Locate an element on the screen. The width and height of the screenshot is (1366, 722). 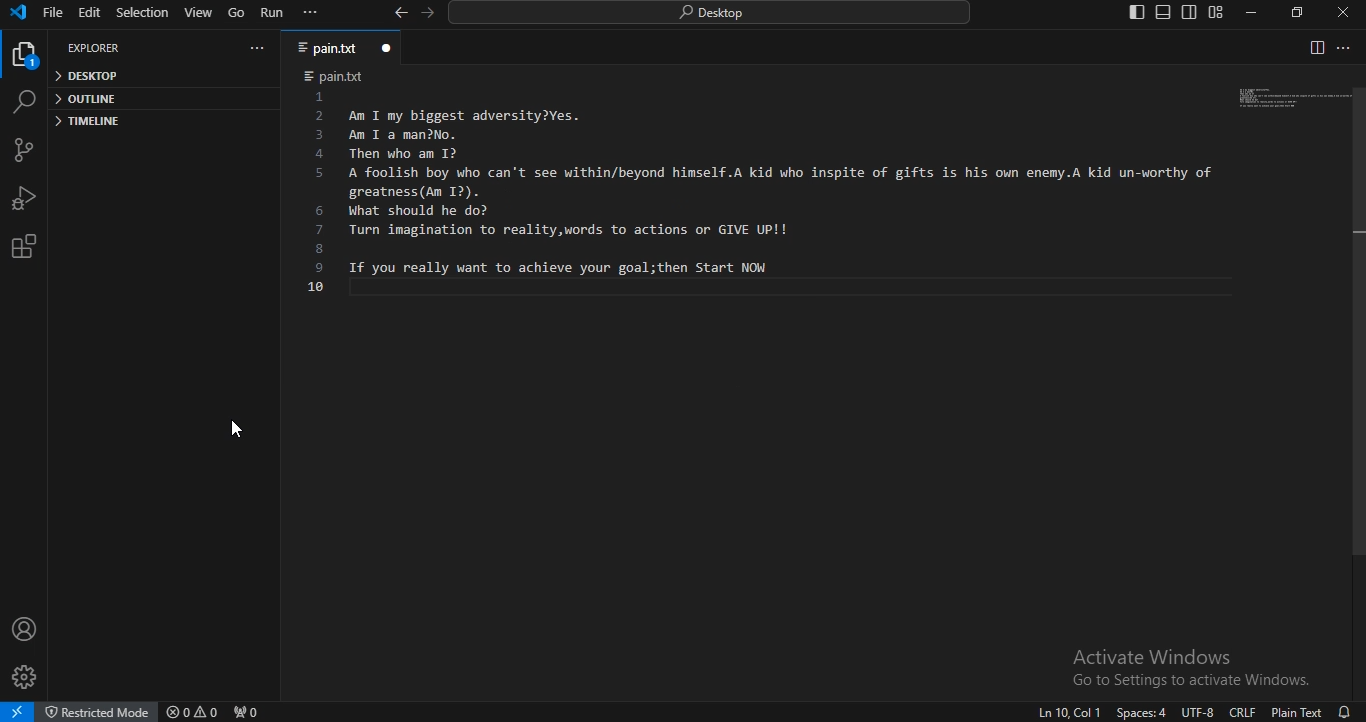
file is located at coordinates (53, 13).